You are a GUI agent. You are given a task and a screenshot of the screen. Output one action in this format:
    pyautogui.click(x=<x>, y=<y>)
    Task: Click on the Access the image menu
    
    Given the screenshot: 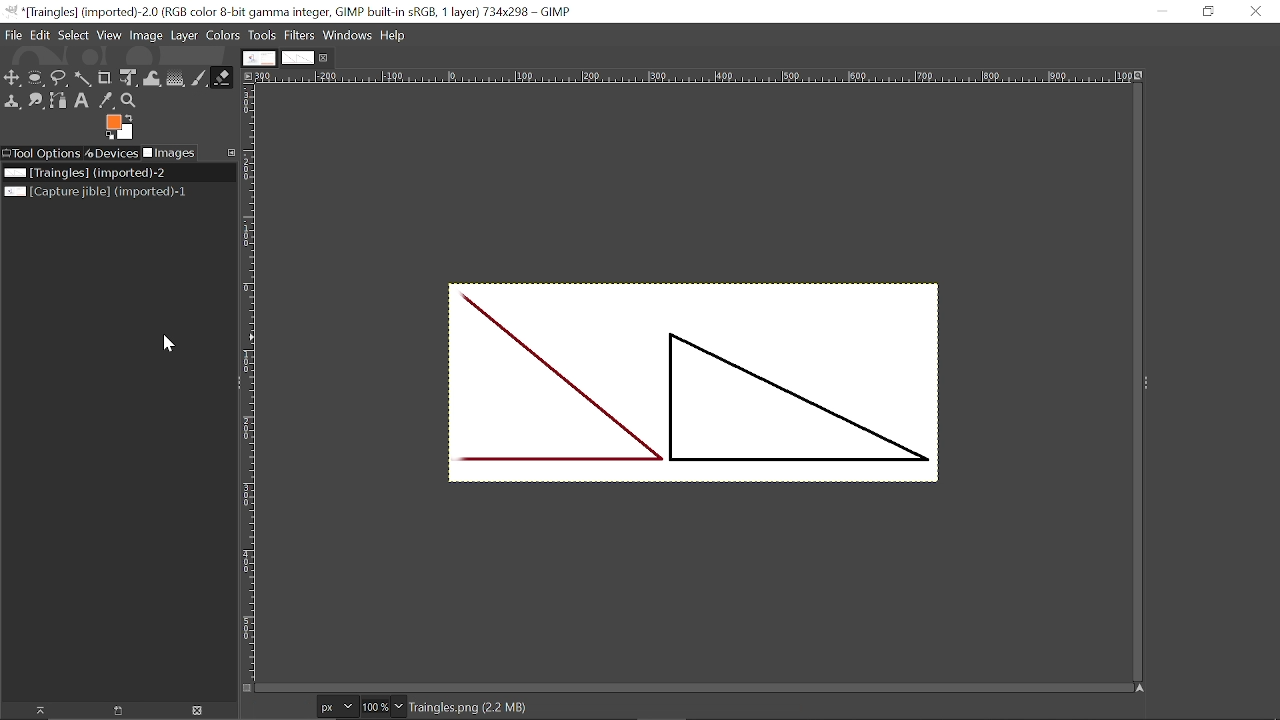 What is the action you would take?
    pyautogui.click(x=247, y=75)
    